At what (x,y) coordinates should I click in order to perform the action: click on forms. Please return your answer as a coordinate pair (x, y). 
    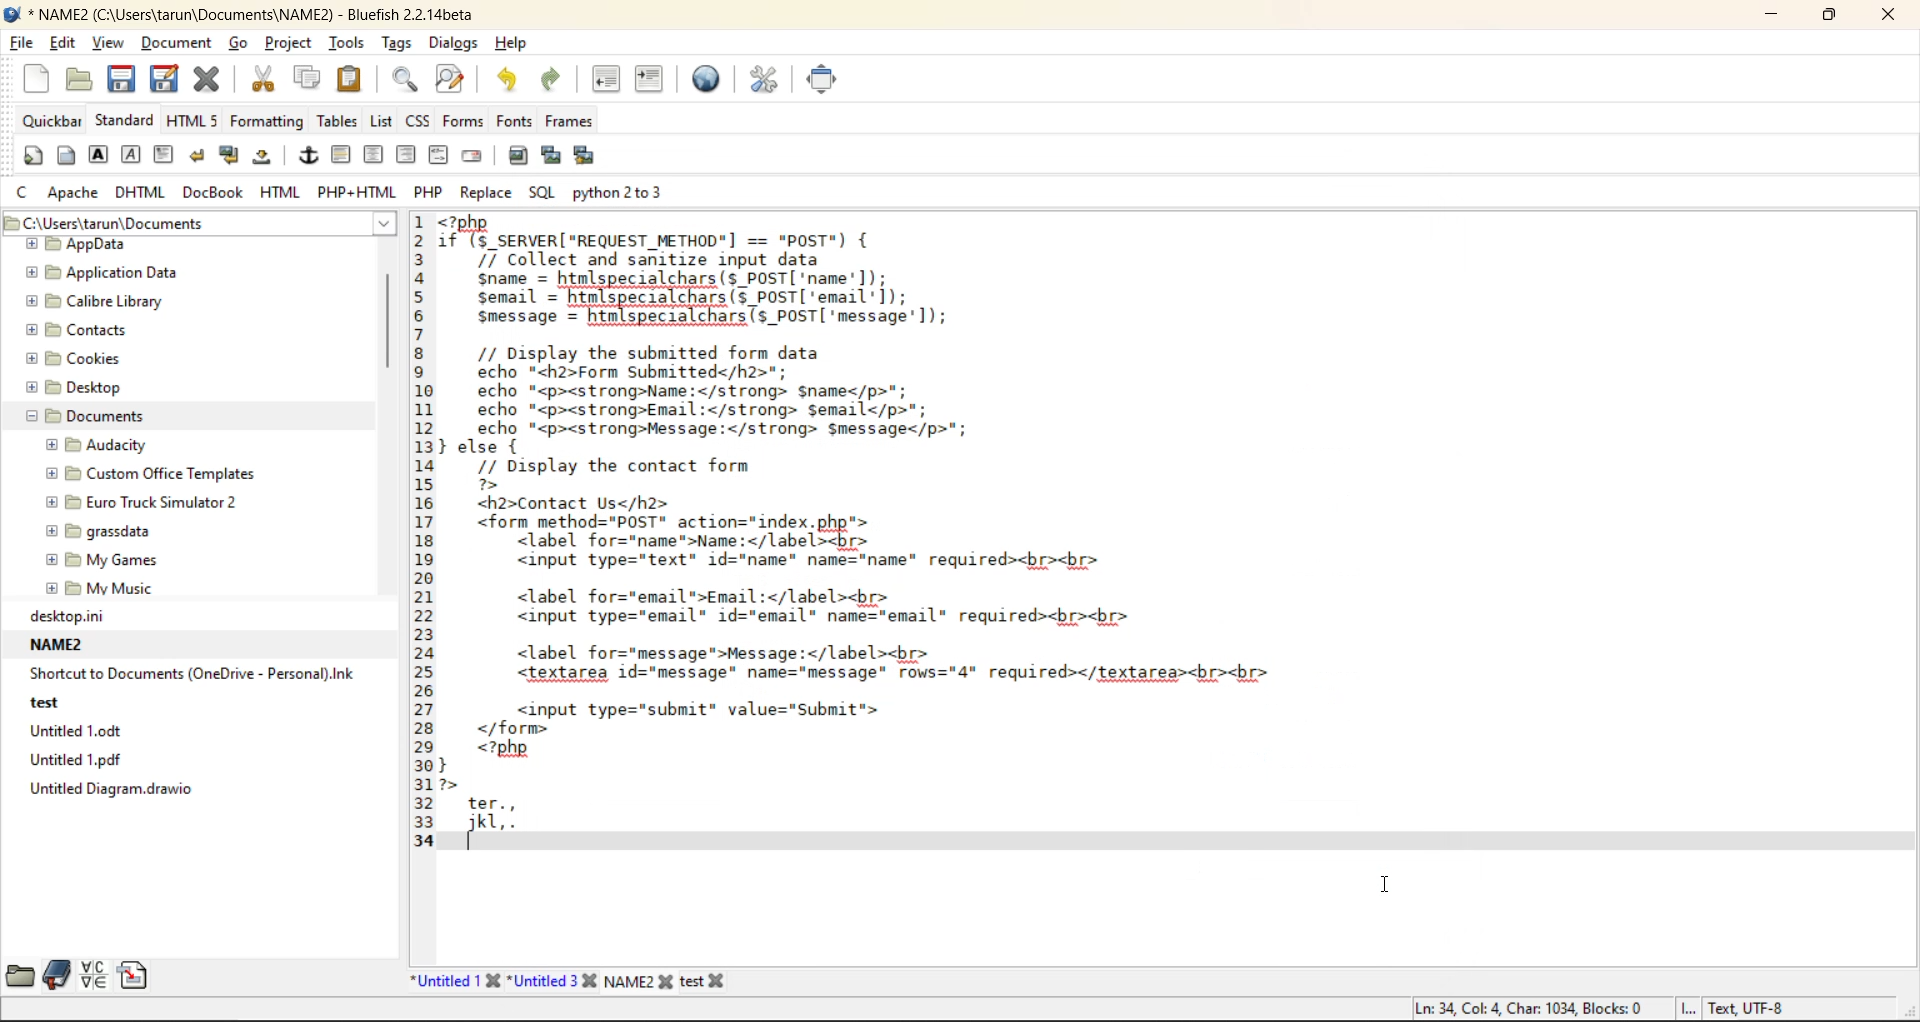
    Looking at the image, I should click on (462, 120).